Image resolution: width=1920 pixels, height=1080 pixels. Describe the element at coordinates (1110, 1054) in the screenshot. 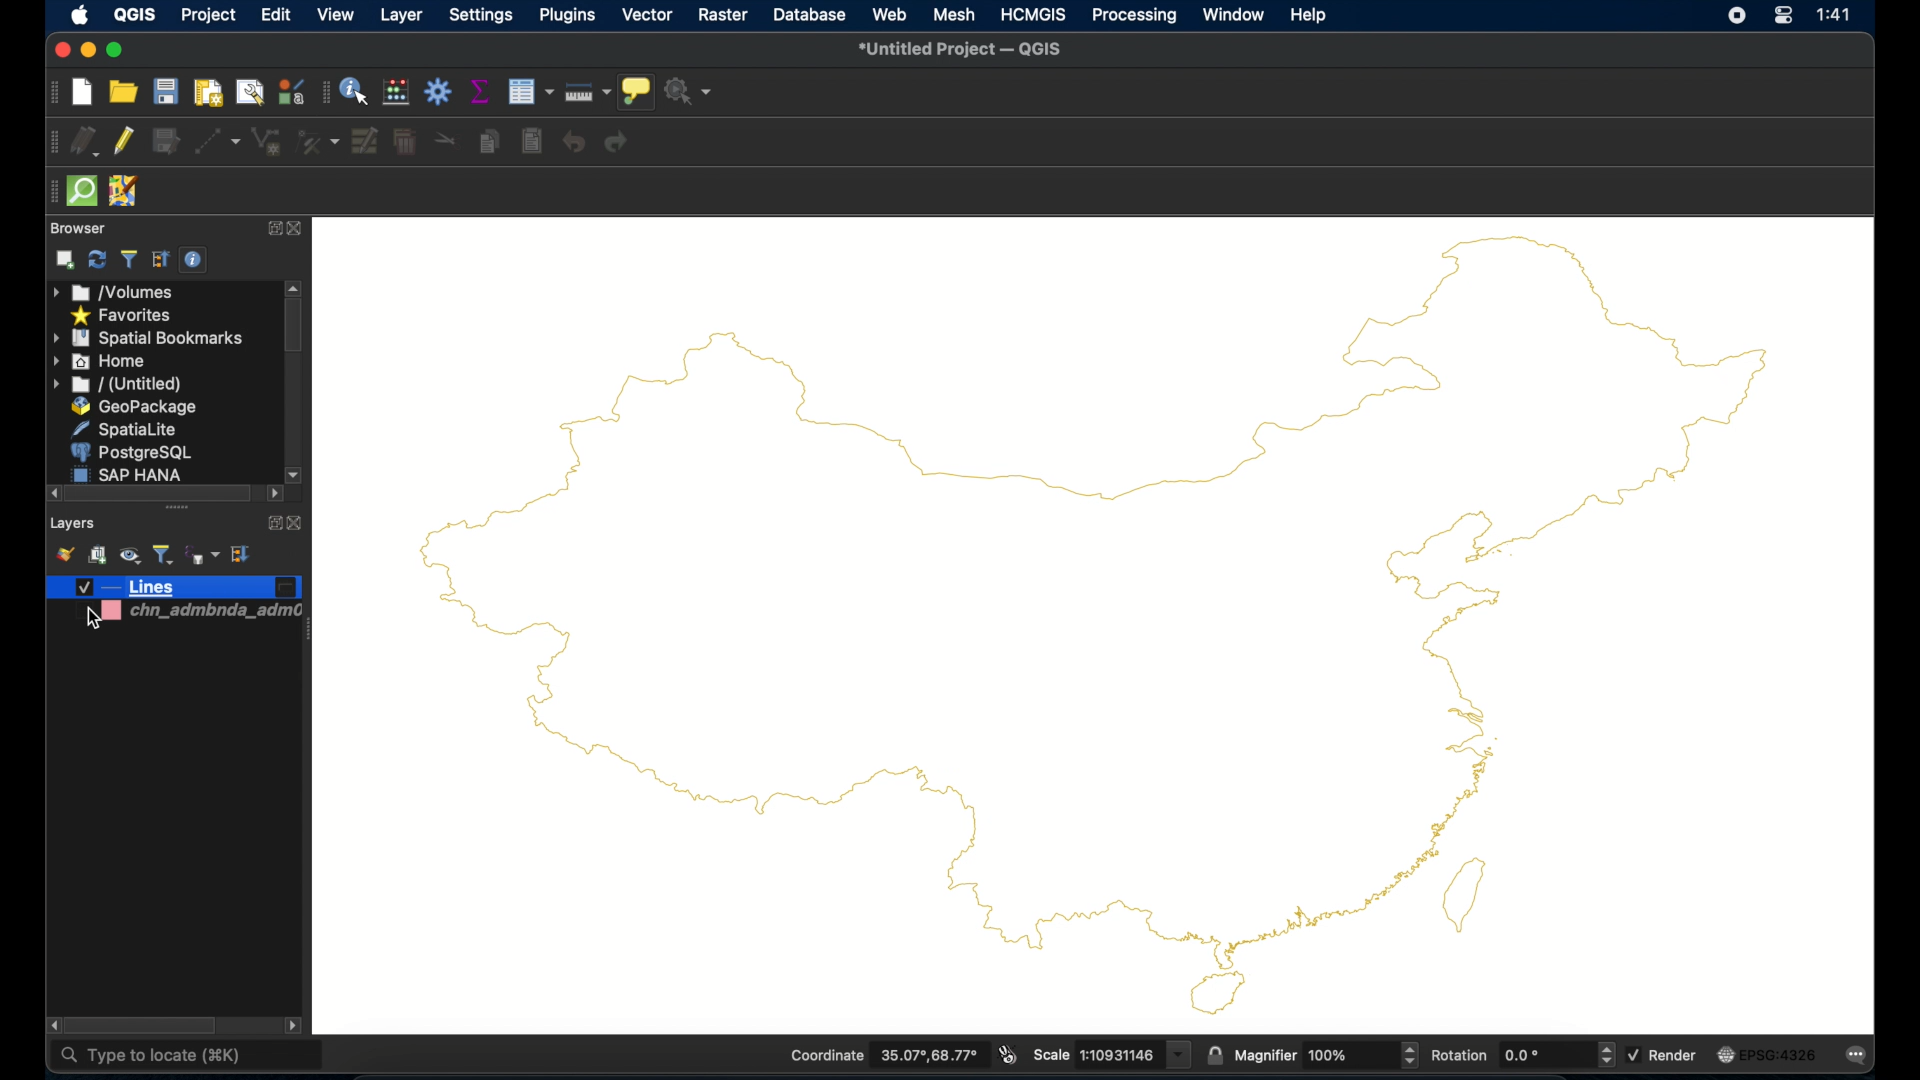

I see `scale` at that location.